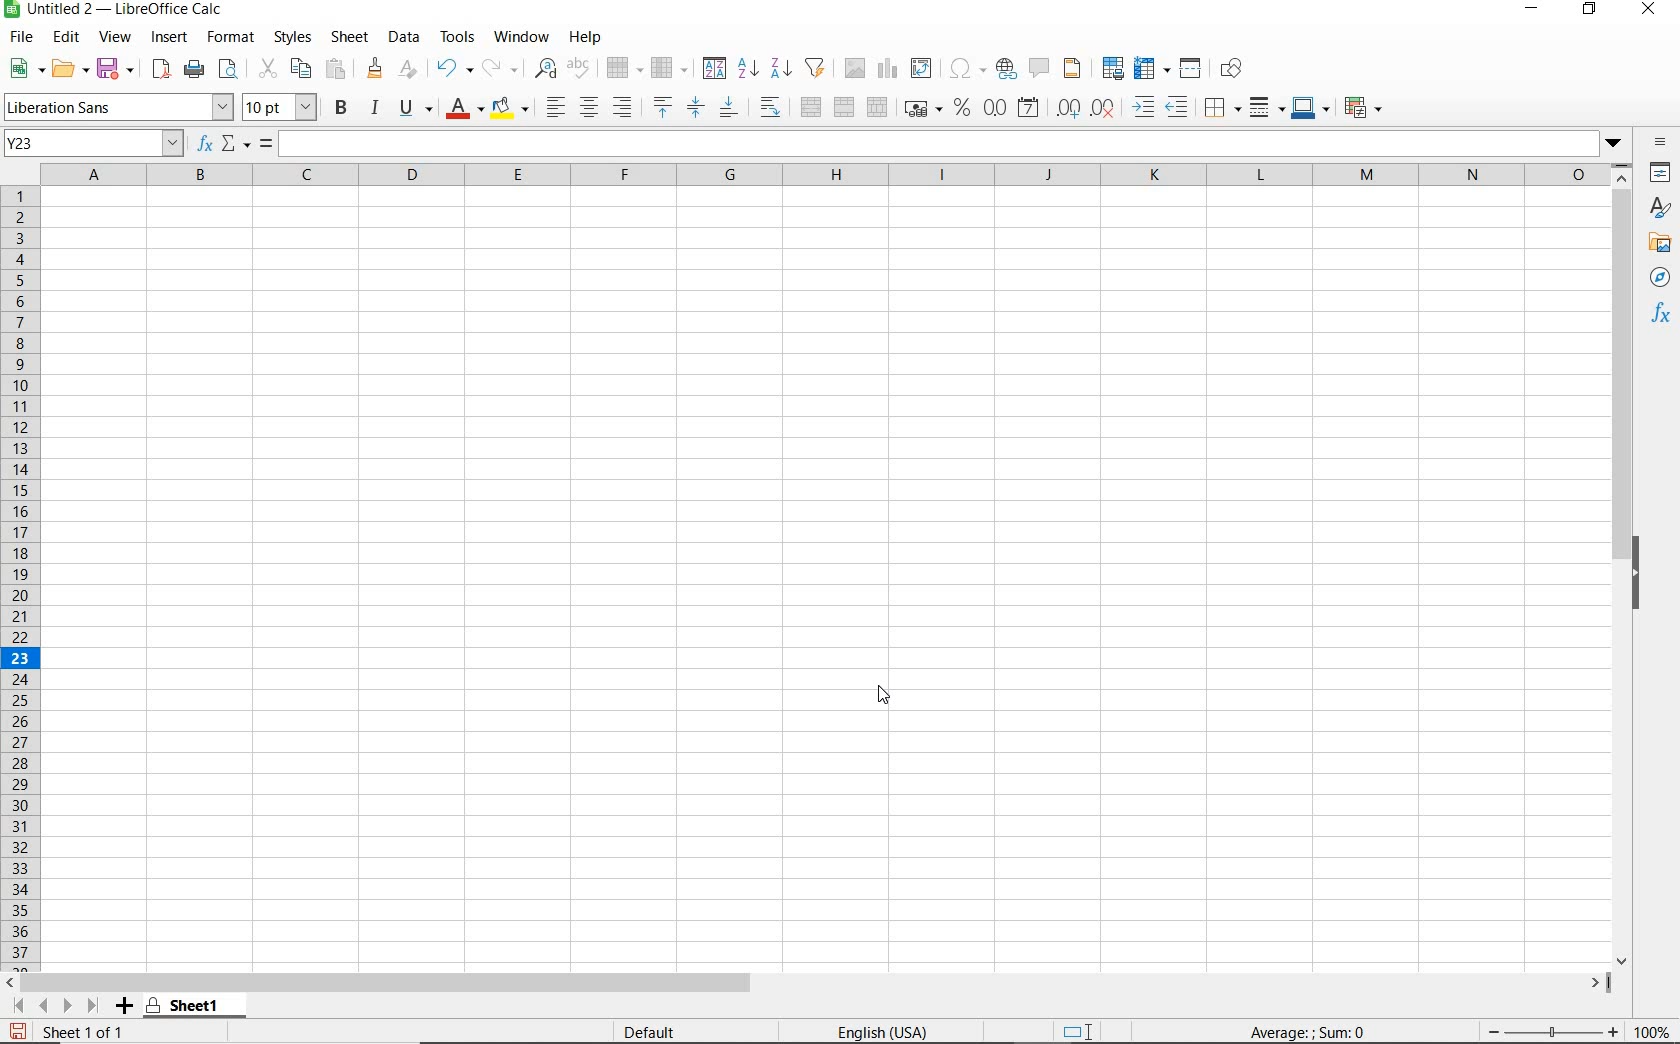 Image resolution: width=1680 pixels, height=1044 pixels. What do you see at coordinates (815, 67) in the screenshot?
I see `AUTOFILTER` at bounding box center [815, 67].